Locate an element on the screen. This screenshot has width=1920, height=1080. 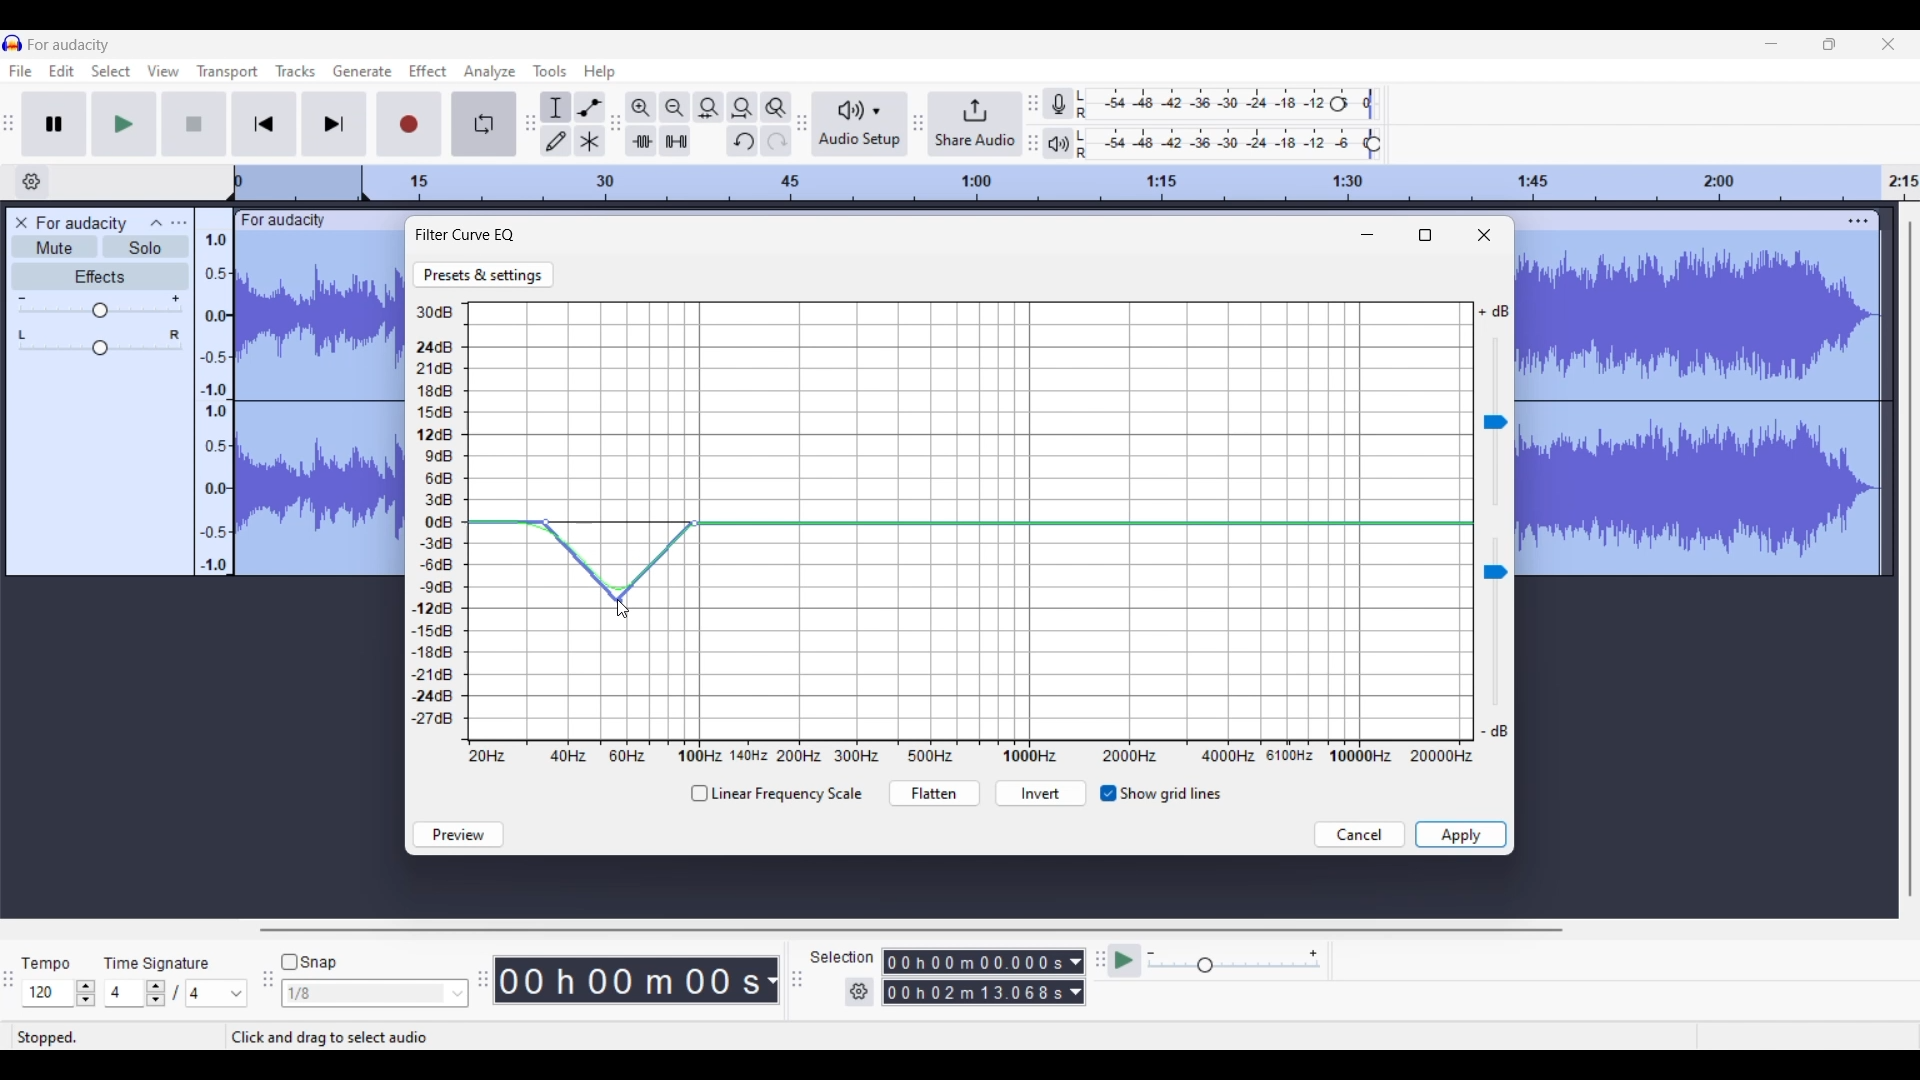
Chnage sound is located at coordinates (1495, 623).